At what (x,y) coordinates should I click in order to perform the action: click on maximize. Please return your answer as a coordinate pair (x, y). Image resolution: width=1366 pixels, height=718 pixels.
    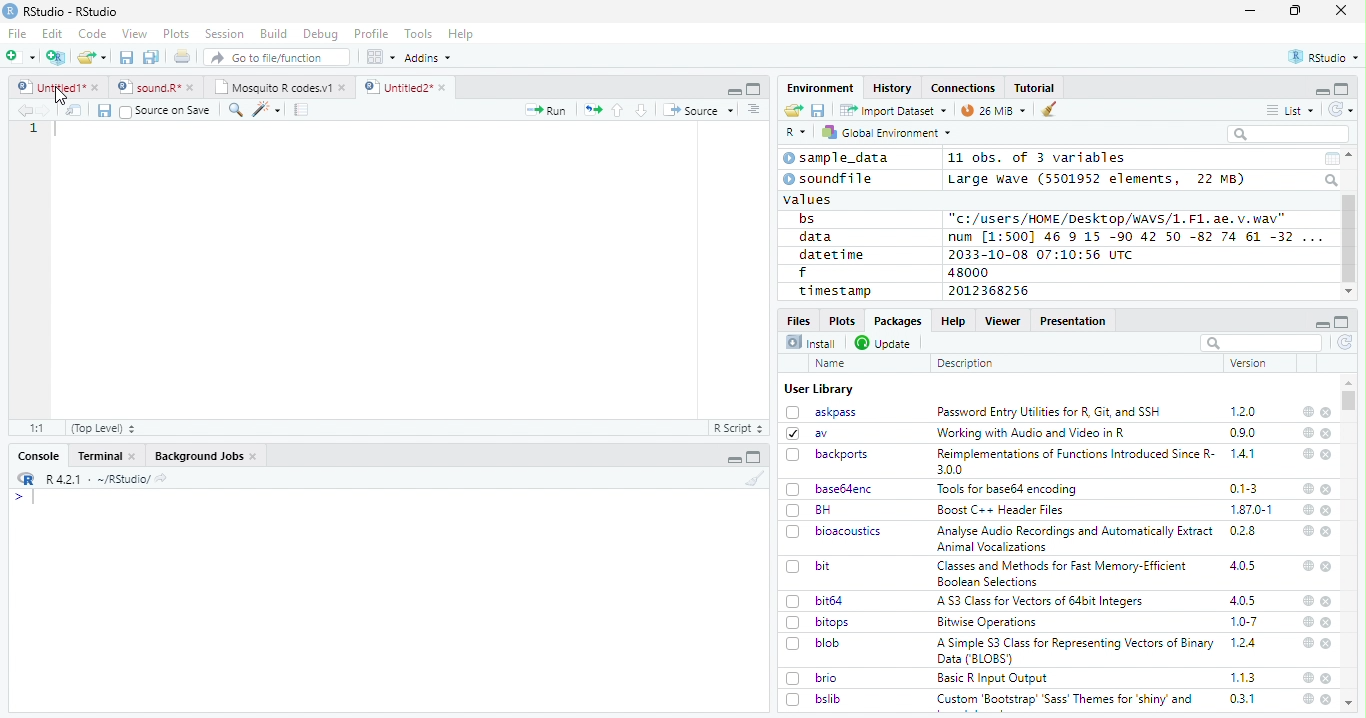
    Looking at the image, I should click on (1295, 11).